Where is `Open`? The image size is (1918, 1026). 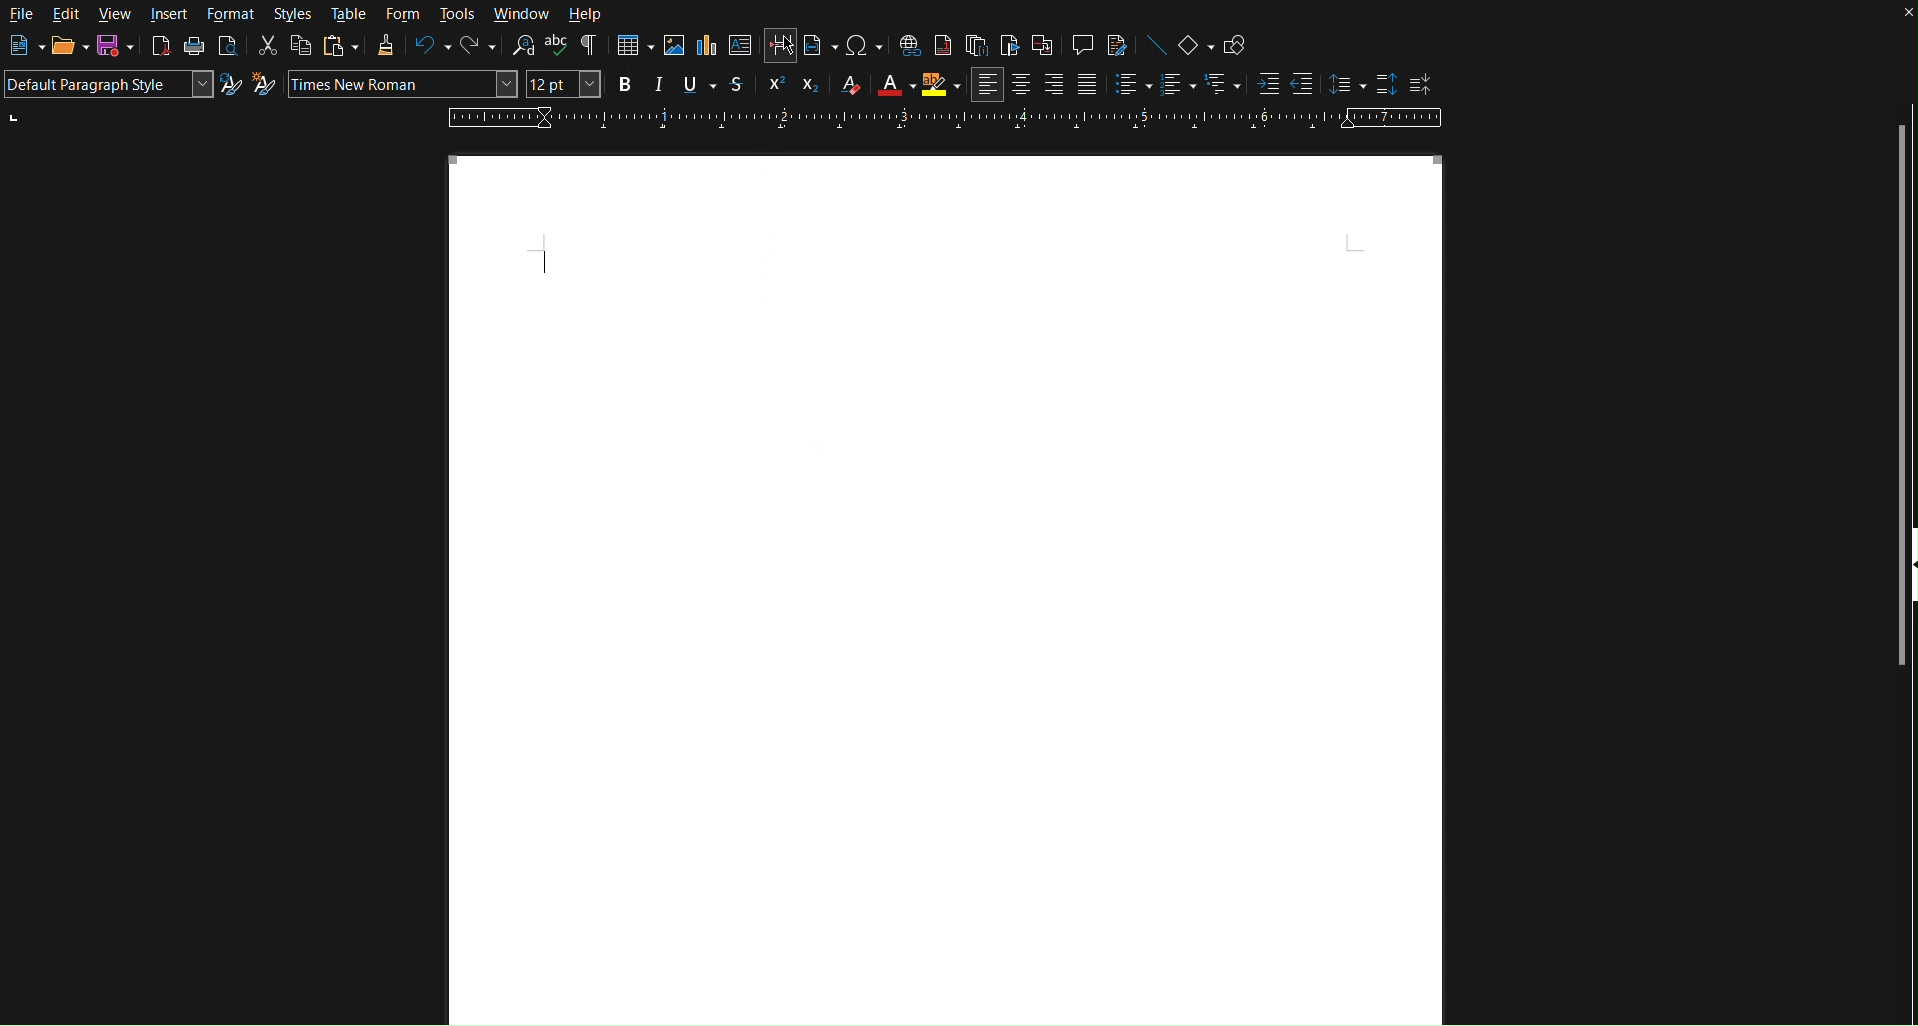
Open is located at coordinates (62, 45).